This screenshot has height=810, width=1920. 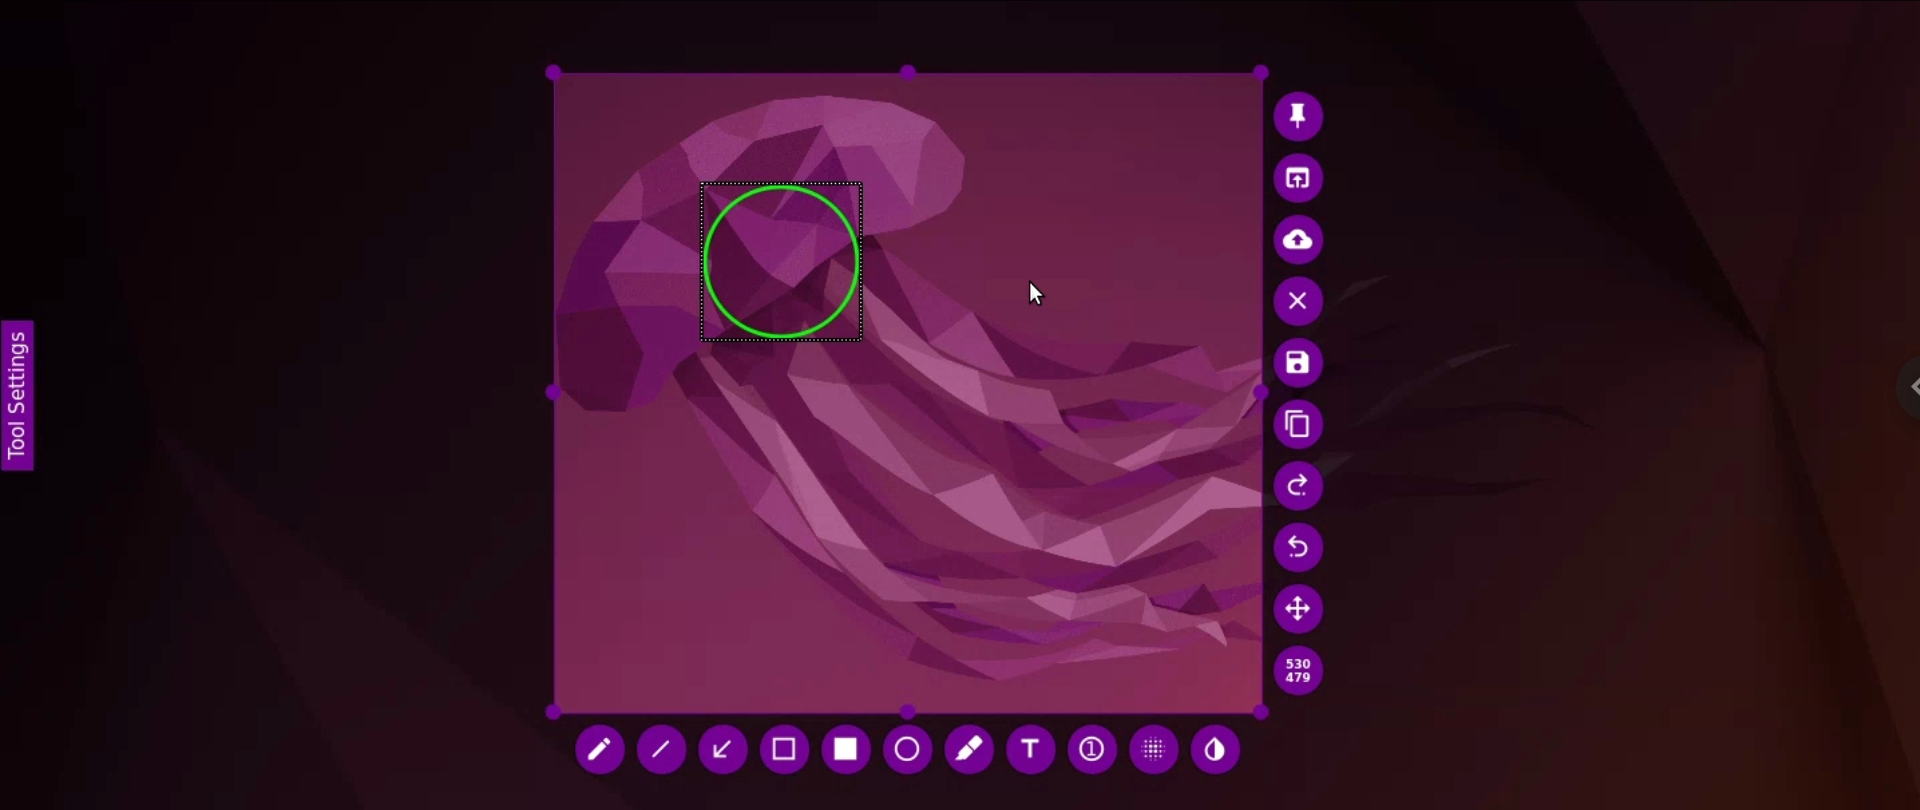 What do you see at coordinates (1302, 610) in the screenshot?
I see `move` at bounding box center [1302, 610].